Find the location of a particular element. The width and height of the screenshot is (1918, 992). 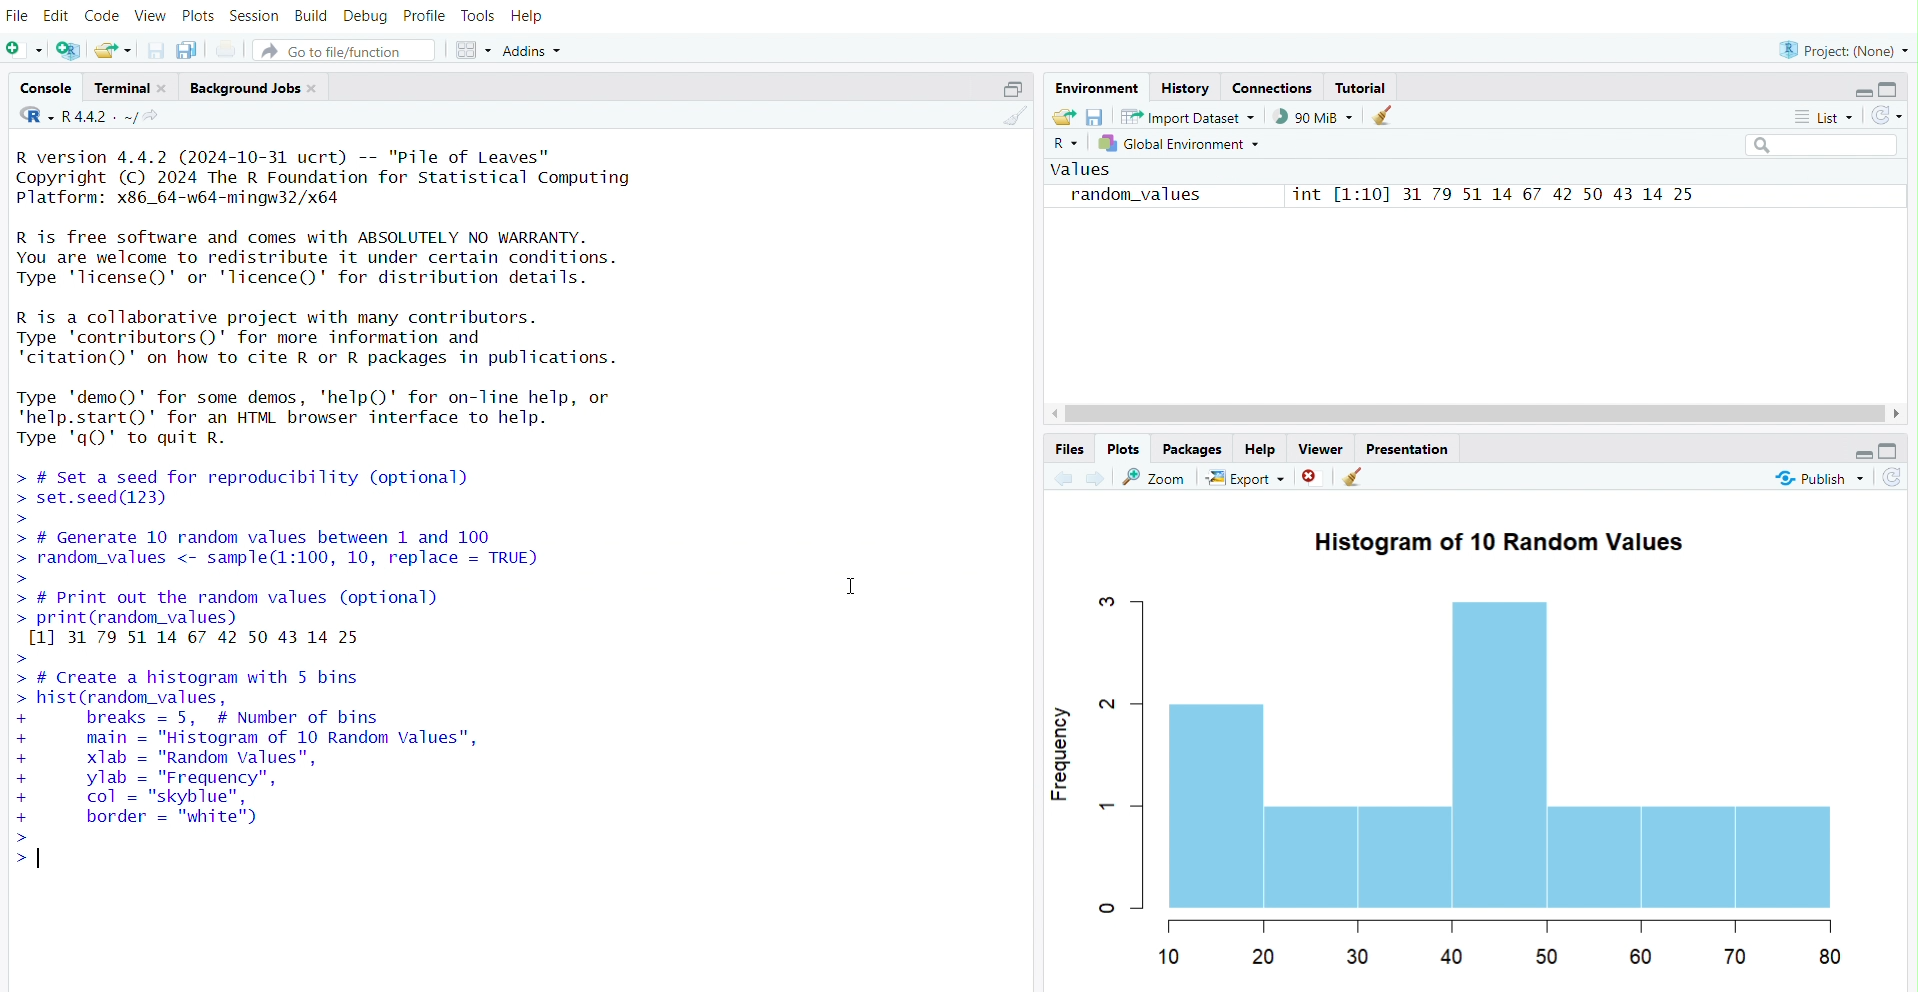

connections is located at coordinates (1273, 86).